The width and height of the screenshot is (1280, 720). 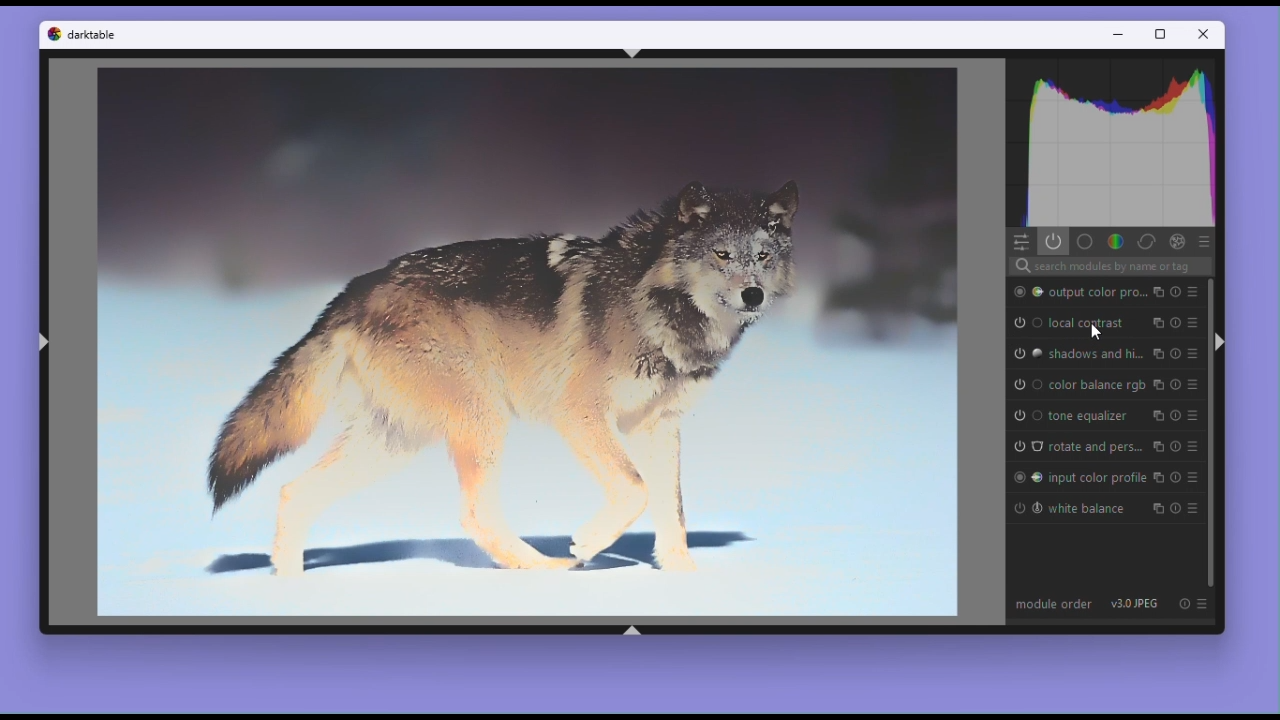 I want to click on Color, so click(x=1114, y=242).